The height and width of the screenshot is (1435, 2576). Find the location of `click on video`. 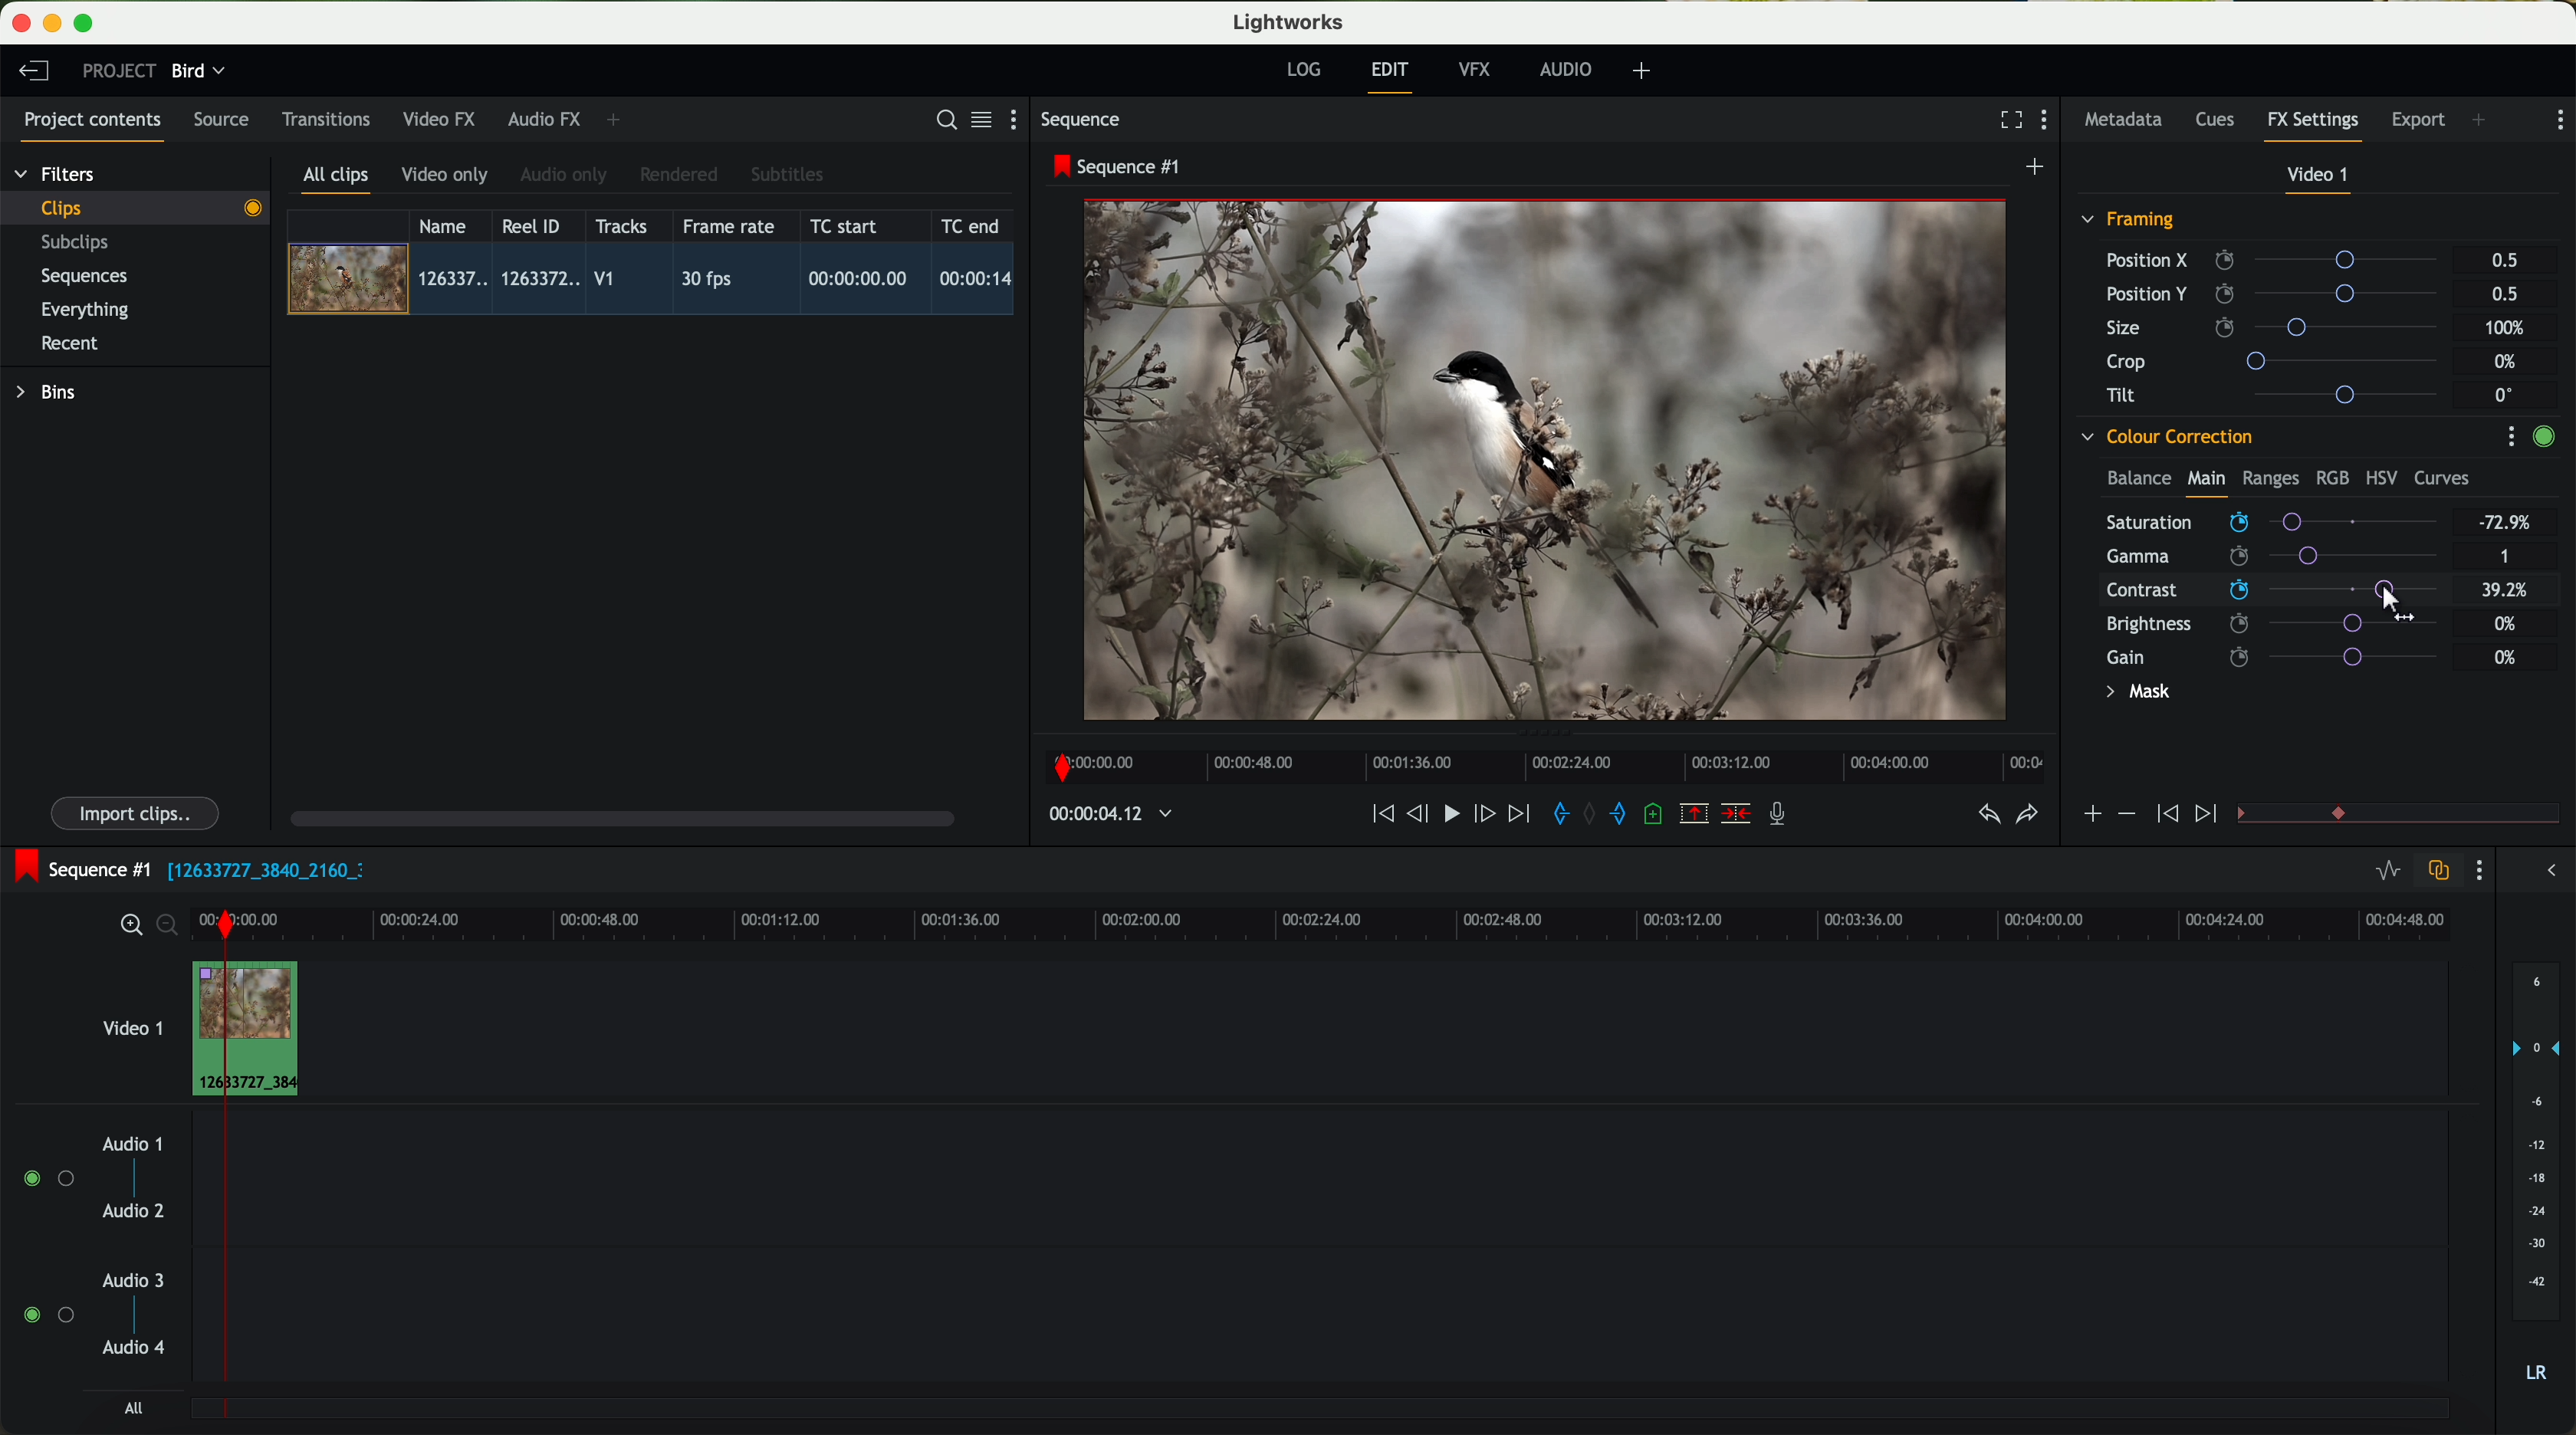

click on video is located at coordinates (657, 282).